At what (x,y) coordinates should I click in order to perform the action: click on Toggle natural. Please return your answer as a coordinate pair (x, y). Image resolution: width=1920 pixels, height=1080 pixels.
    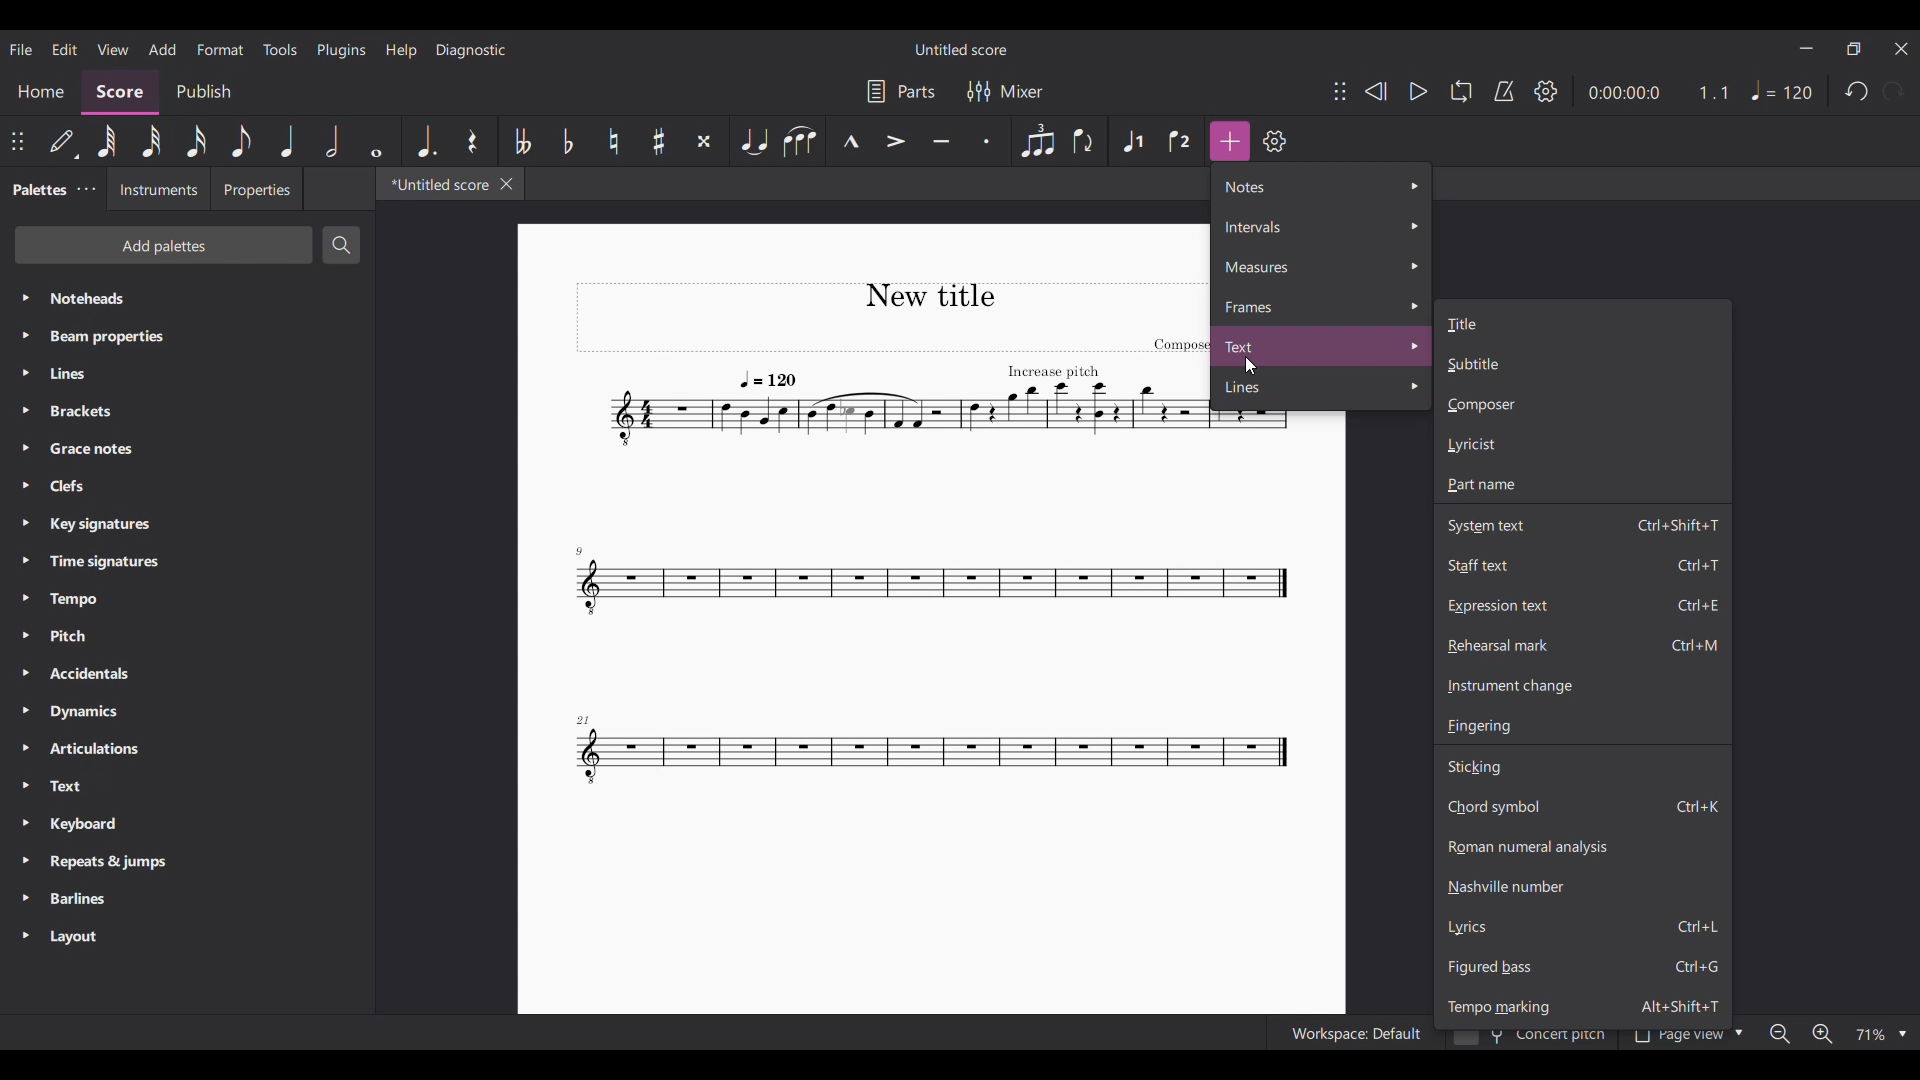
    Looking at the image, I should click on (613, 141).